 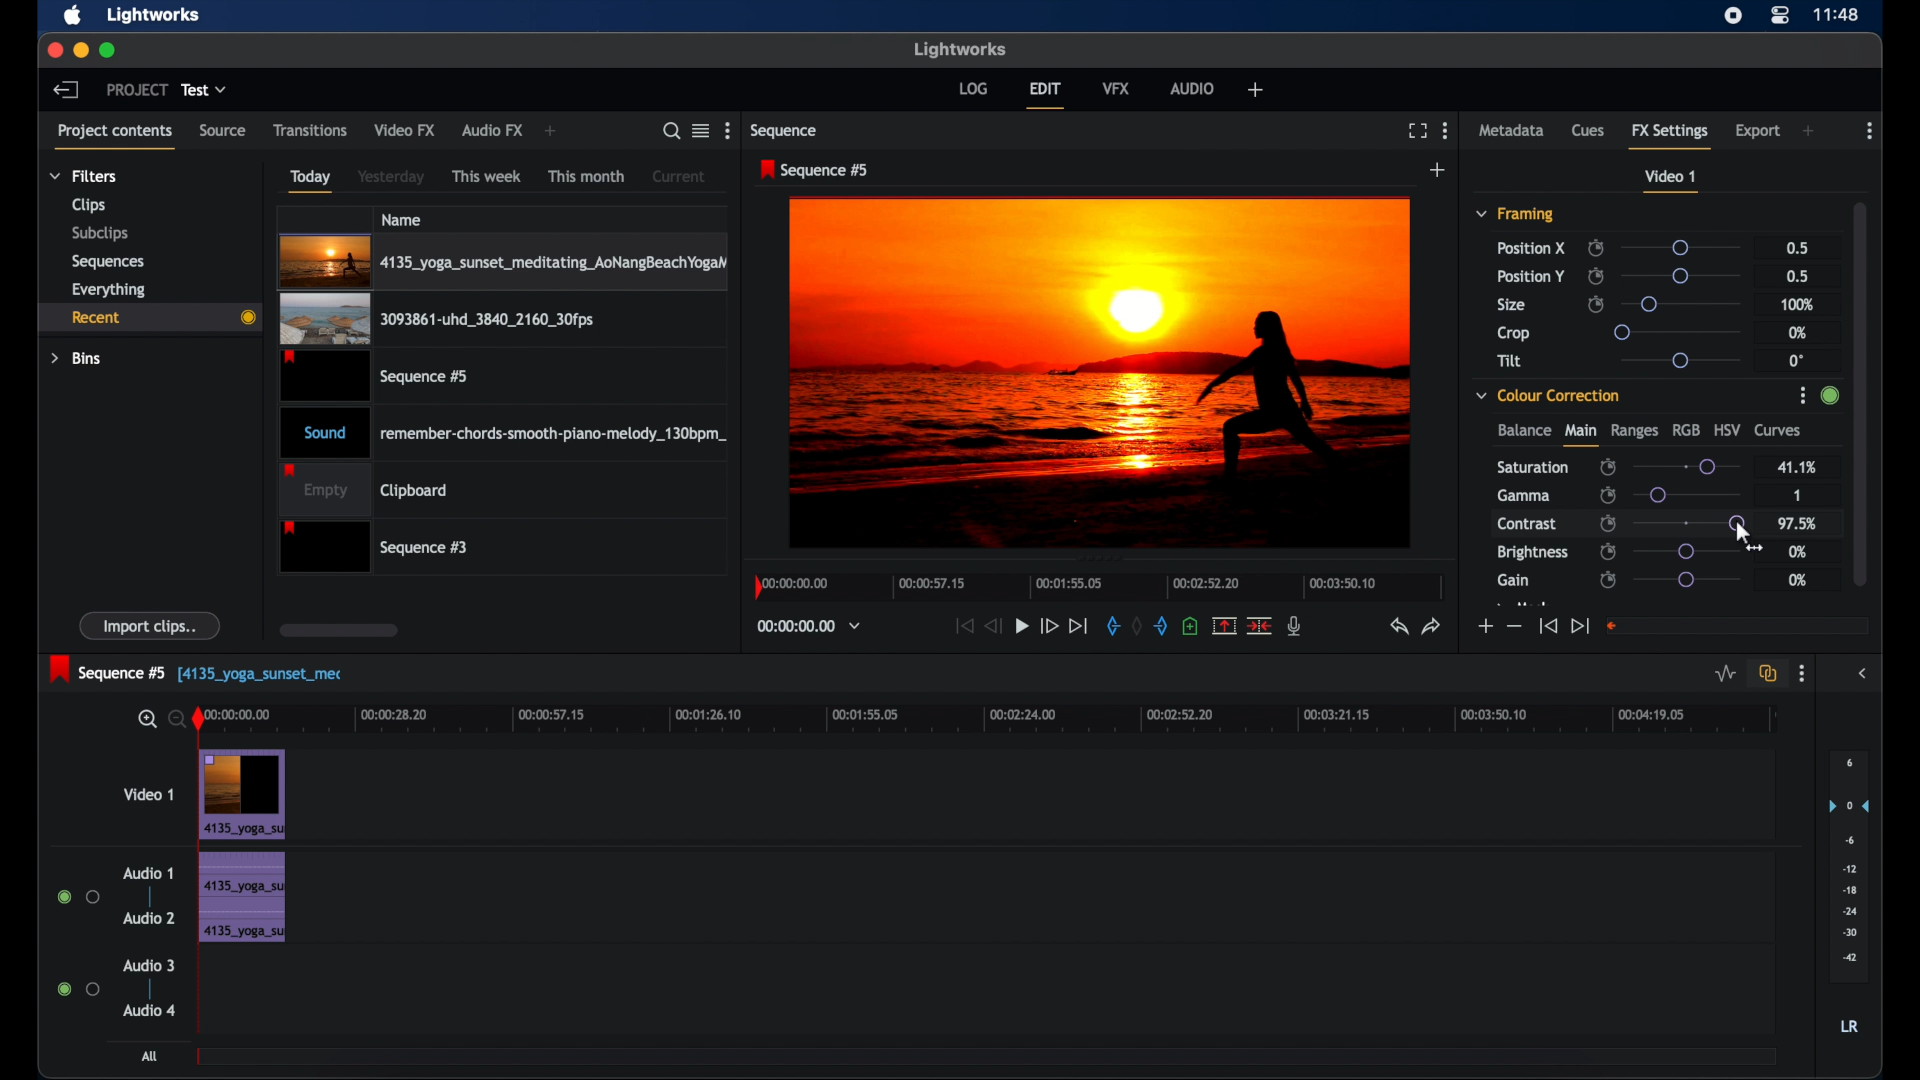 What do you see at coordinates (1679, 247) in the screenshot?
I see `slider` at bounding box center [1679, 247].